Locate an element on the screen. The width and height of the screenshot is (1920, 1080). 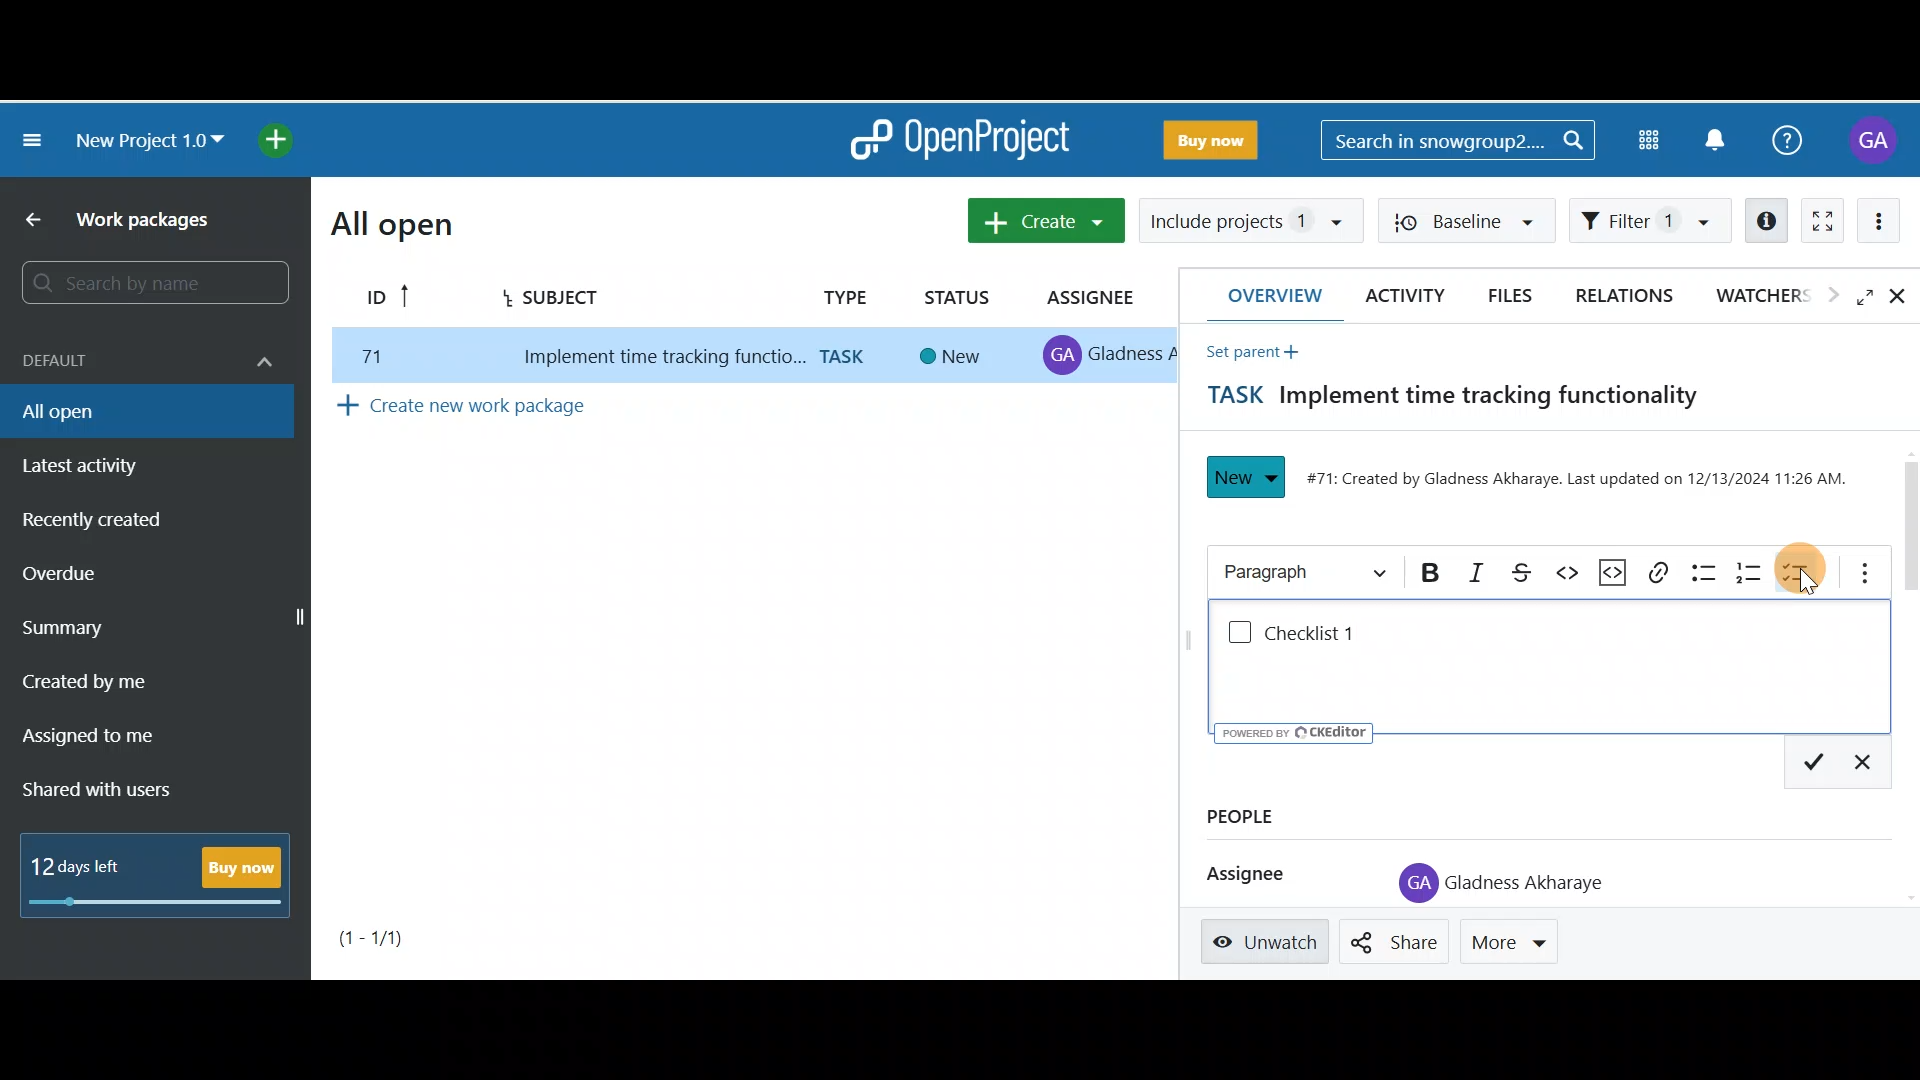
Activate zen mode is located at coordinates (1825, 221).